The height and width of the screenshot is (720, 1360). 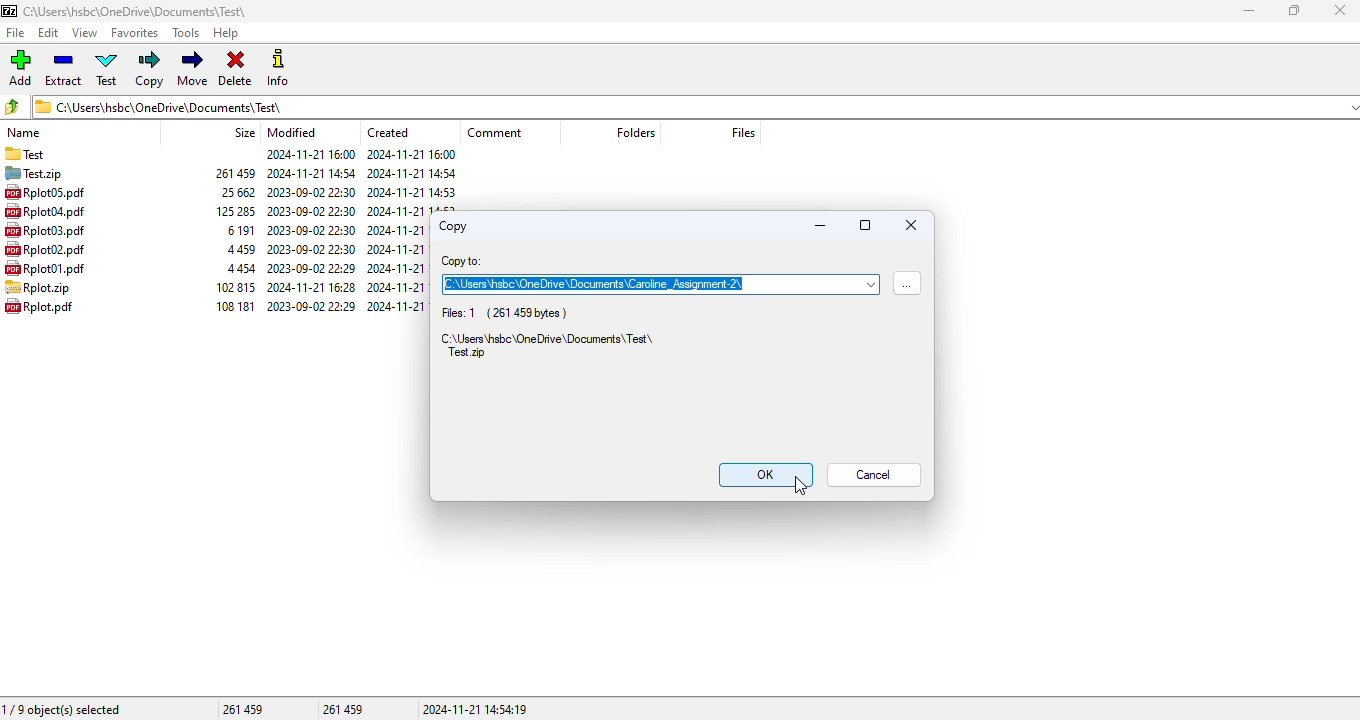 What do you see at coordinates (311, 154) in the screenshot?
I see `modified date & time` at bounding box center [311, 154].